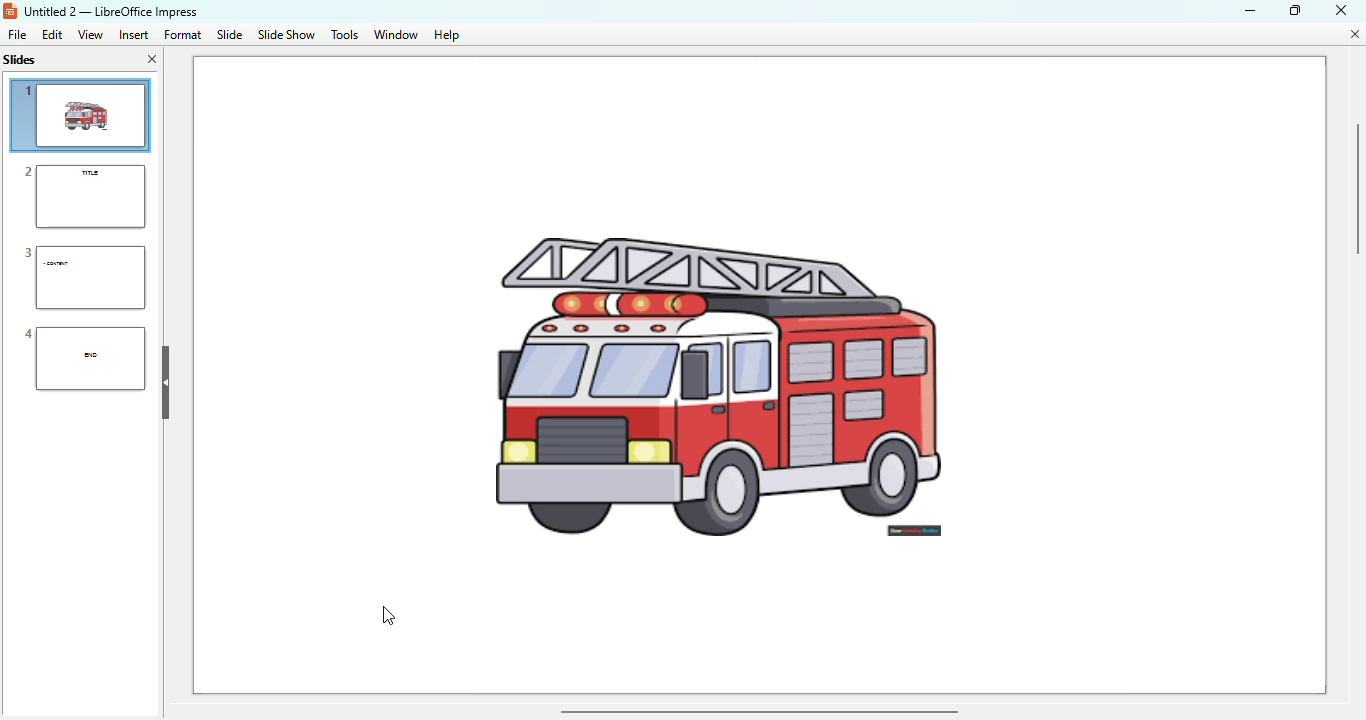 The image size is (1366, 720). Describe the element at coordinates (22, 59) in the screenshot. I see `slides` at that location.